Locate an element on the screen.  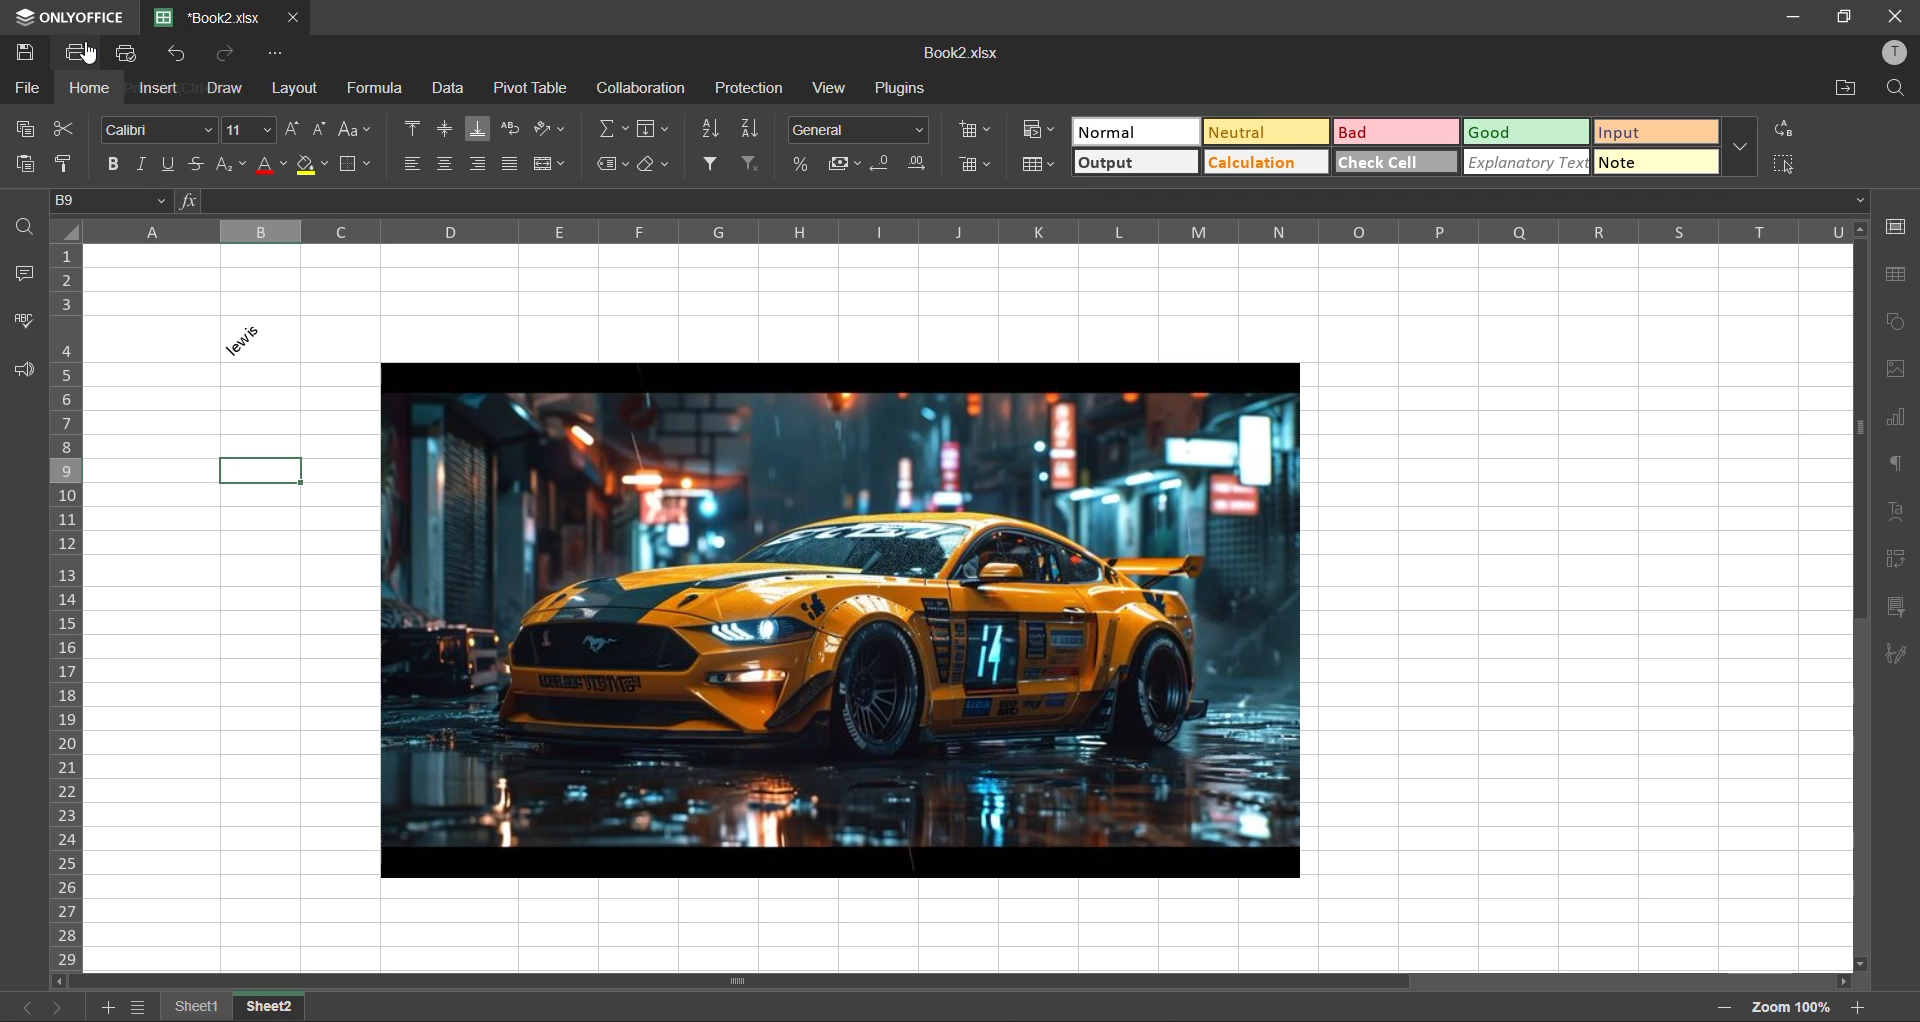
close tab is located at coordinates (292, 16).